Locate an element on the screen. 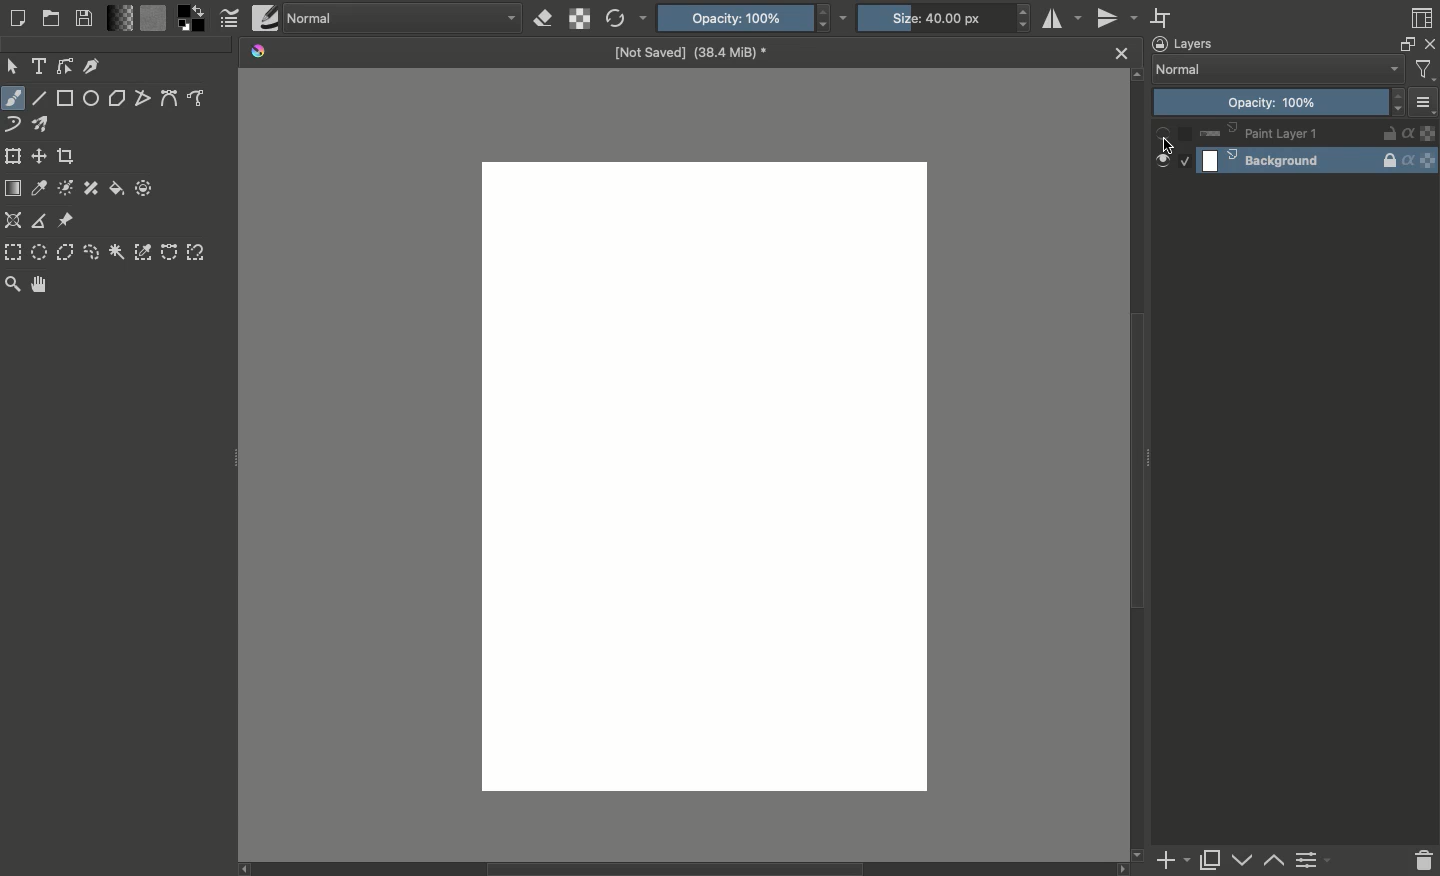  Choose brush preset is located at coordinates (265, 18).